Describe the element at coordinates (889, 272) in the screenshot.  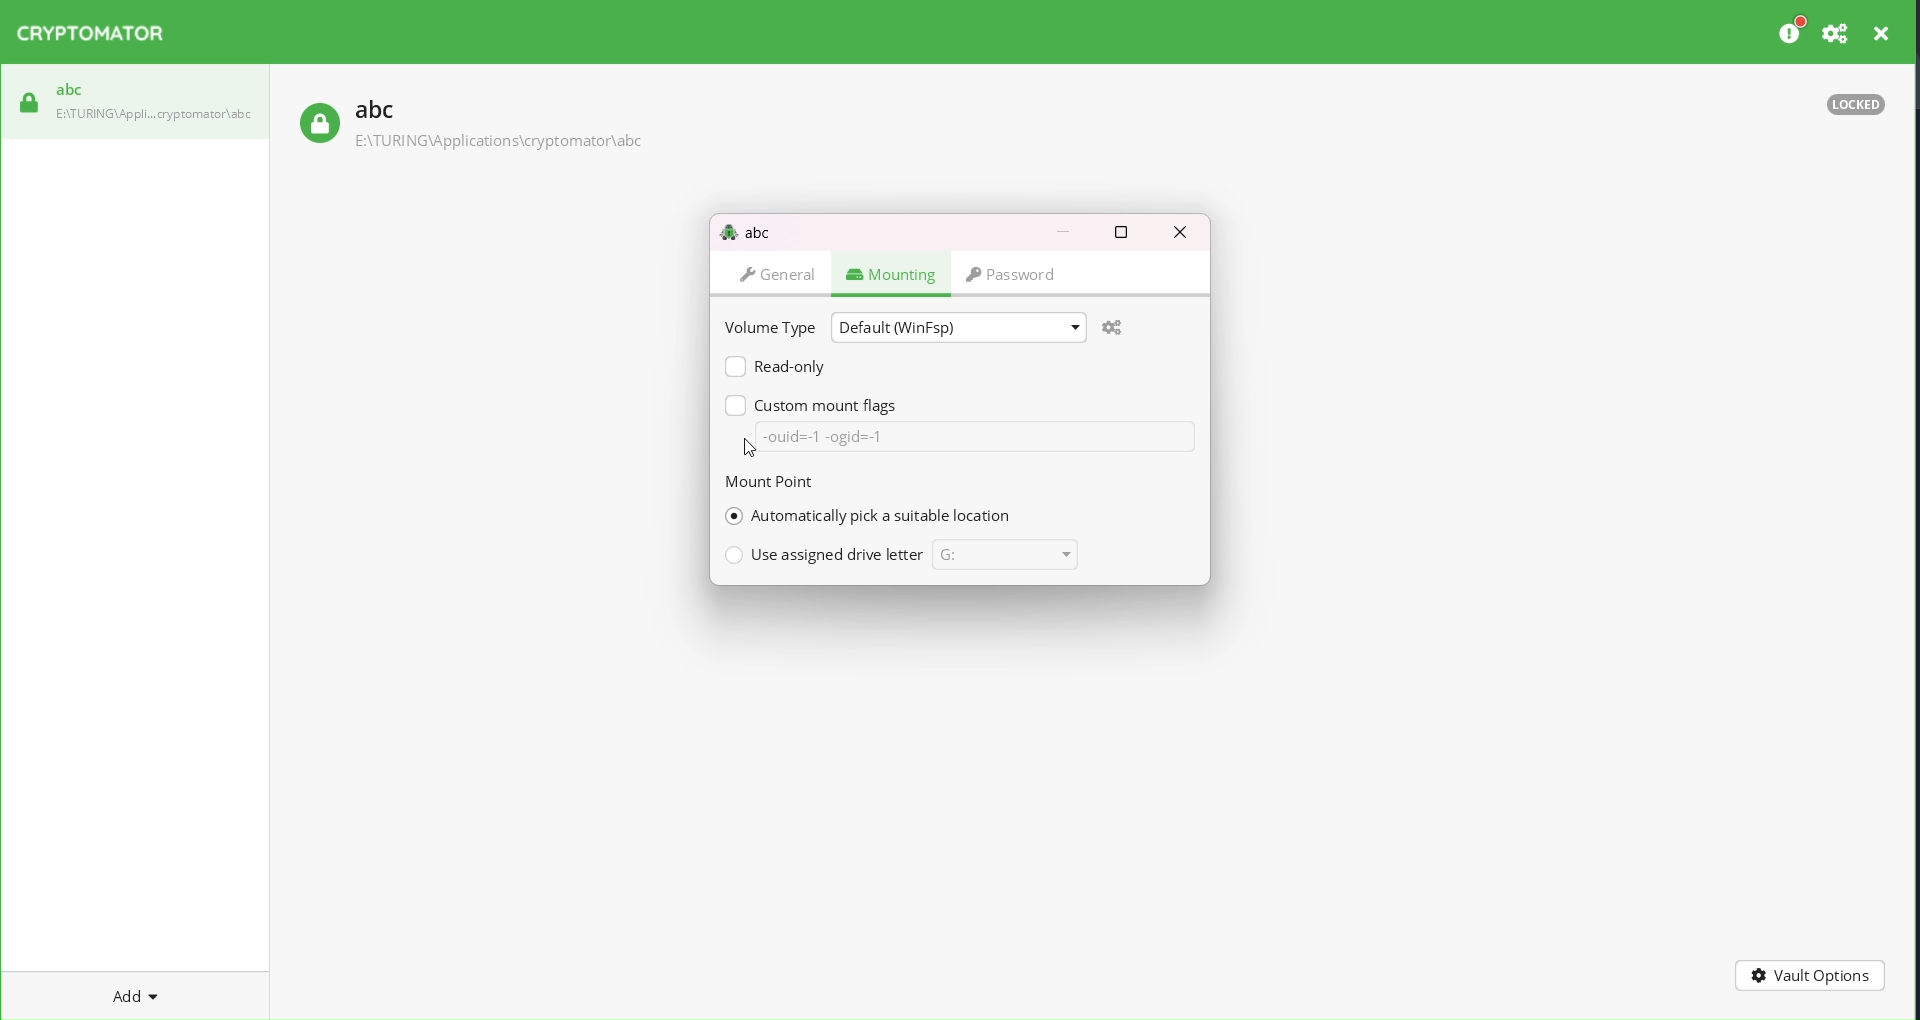
I see `mounting` at that location.